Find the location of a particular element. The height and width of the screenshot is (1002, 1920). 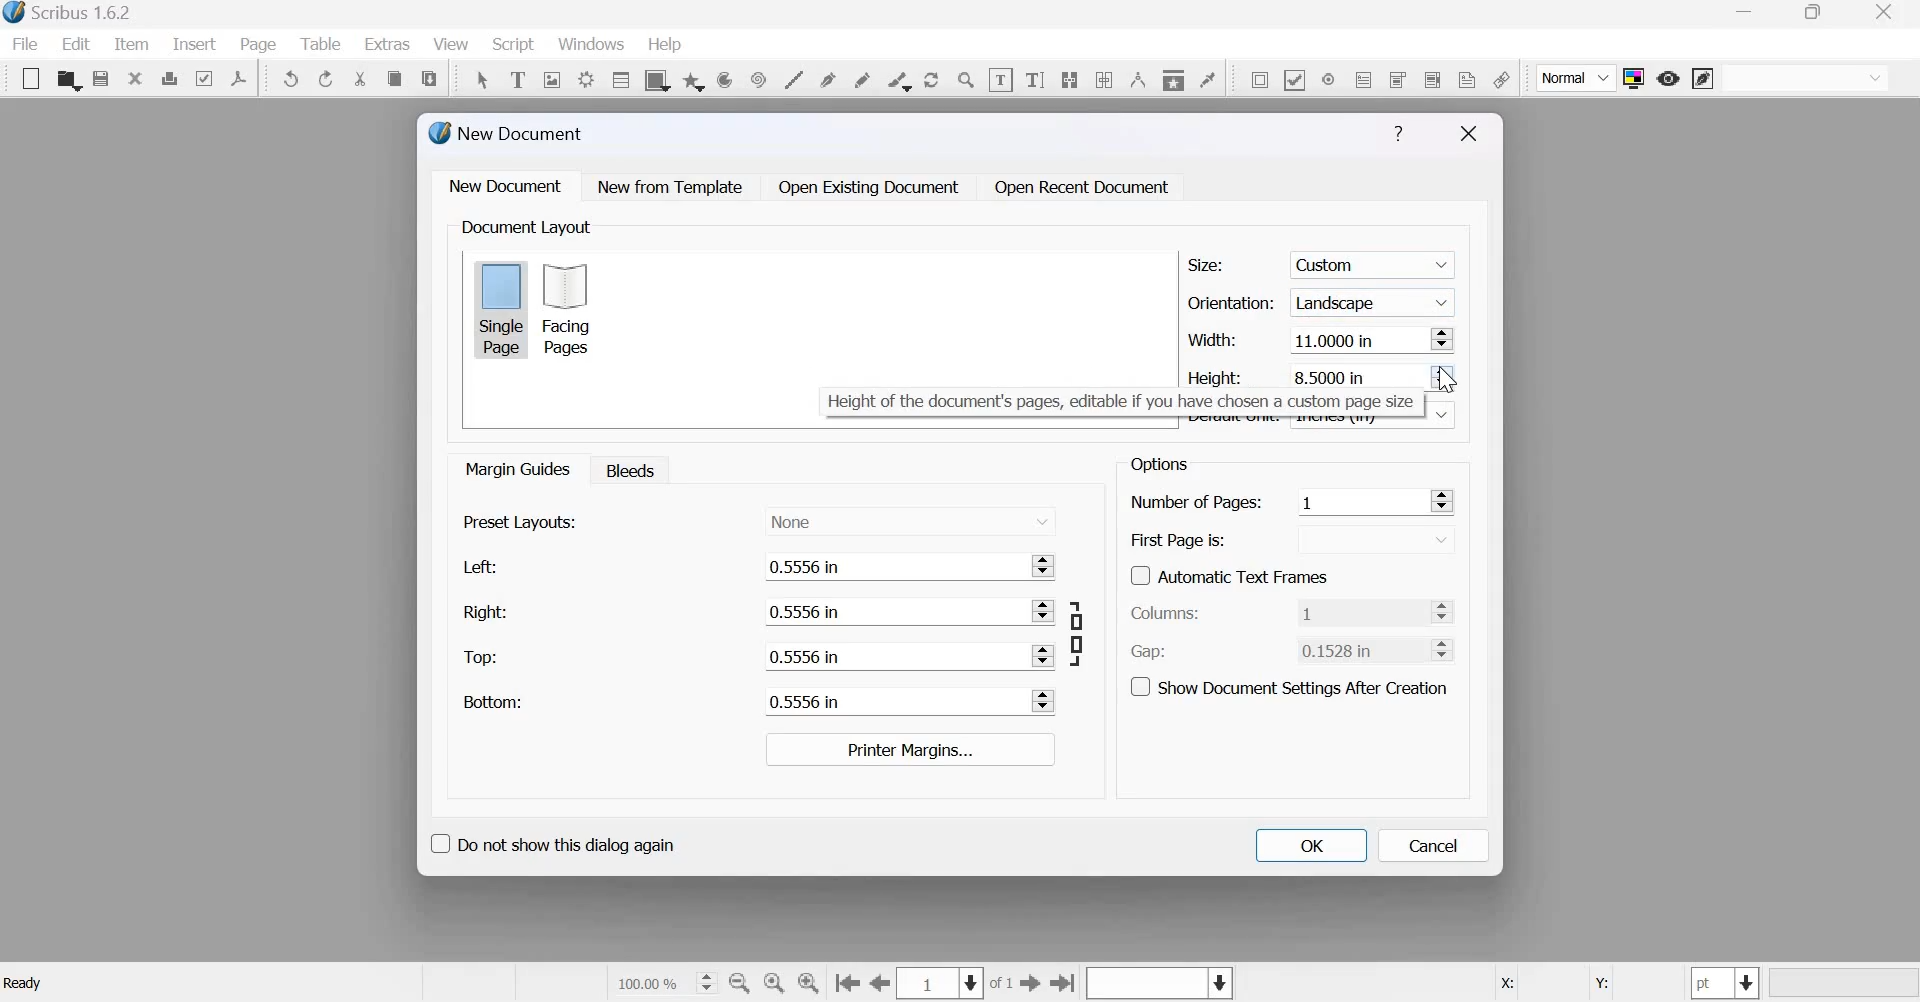

preview mode is located at coordinates (1668, 78).